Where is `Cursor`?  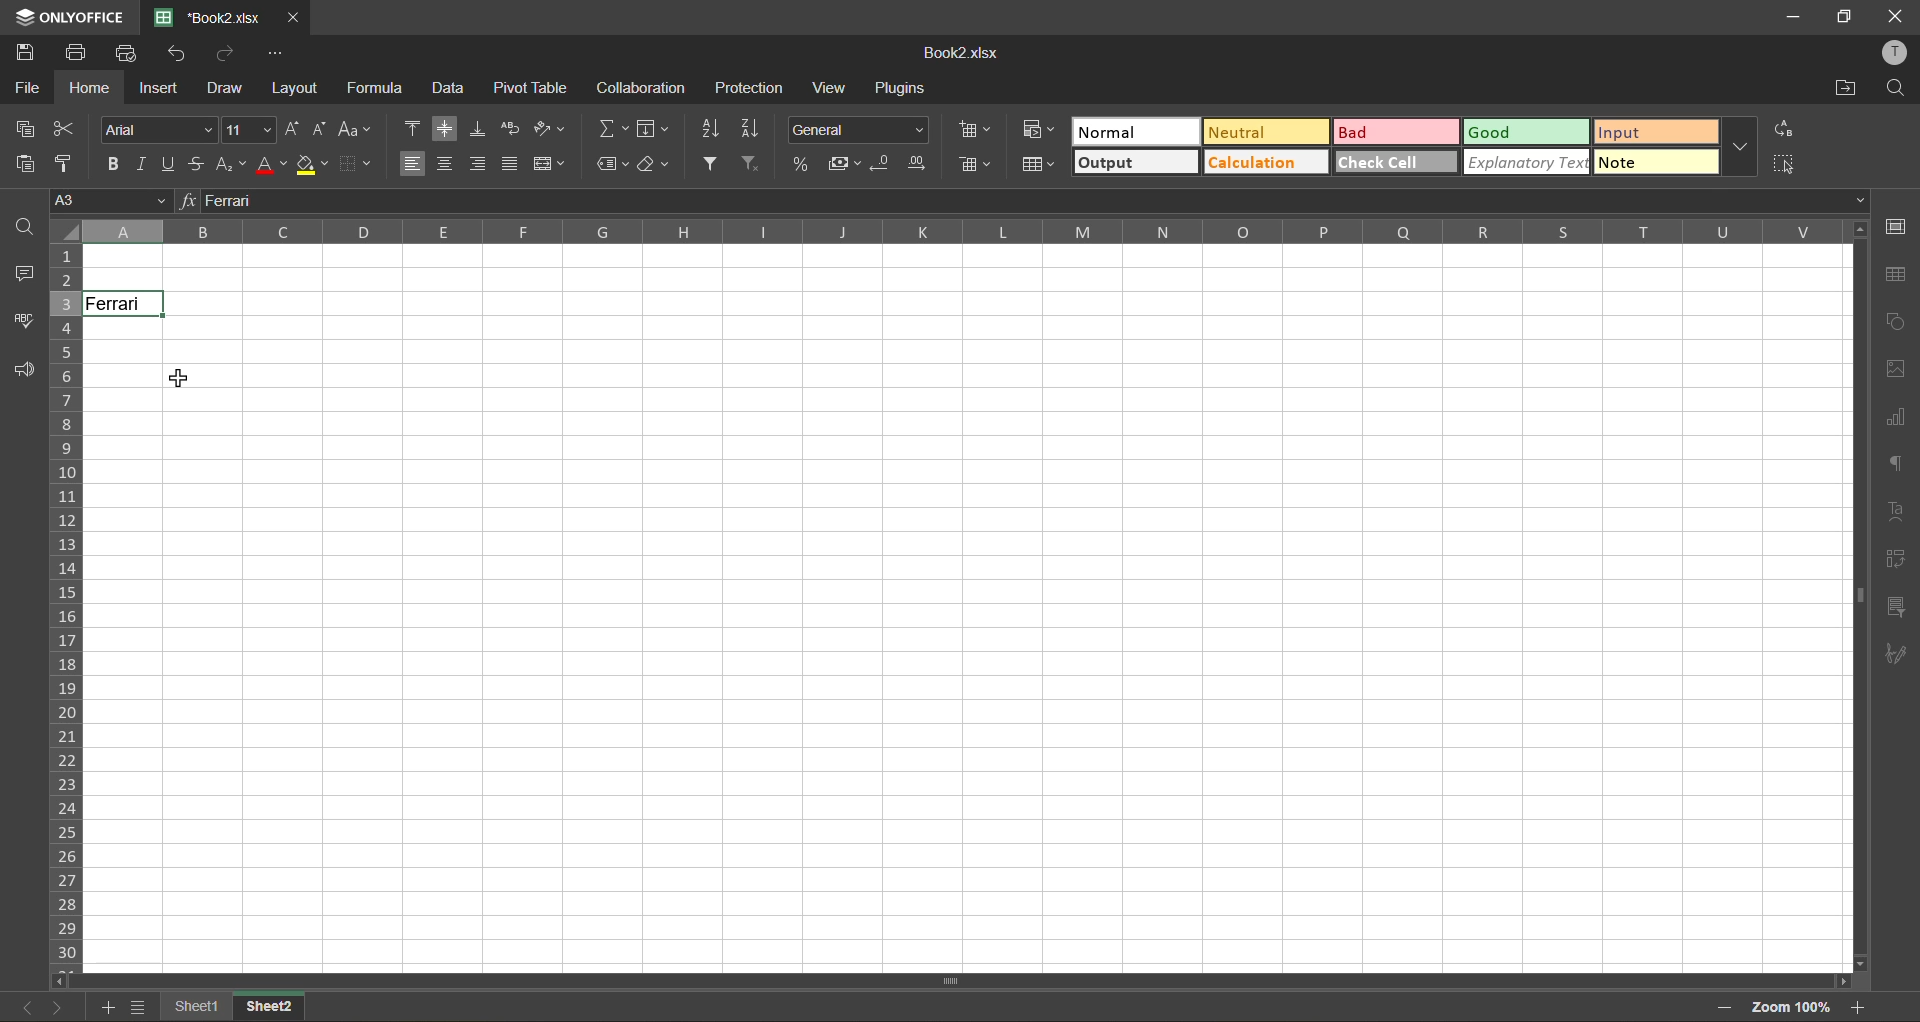 Cursor is located at coordinates (140, 310).